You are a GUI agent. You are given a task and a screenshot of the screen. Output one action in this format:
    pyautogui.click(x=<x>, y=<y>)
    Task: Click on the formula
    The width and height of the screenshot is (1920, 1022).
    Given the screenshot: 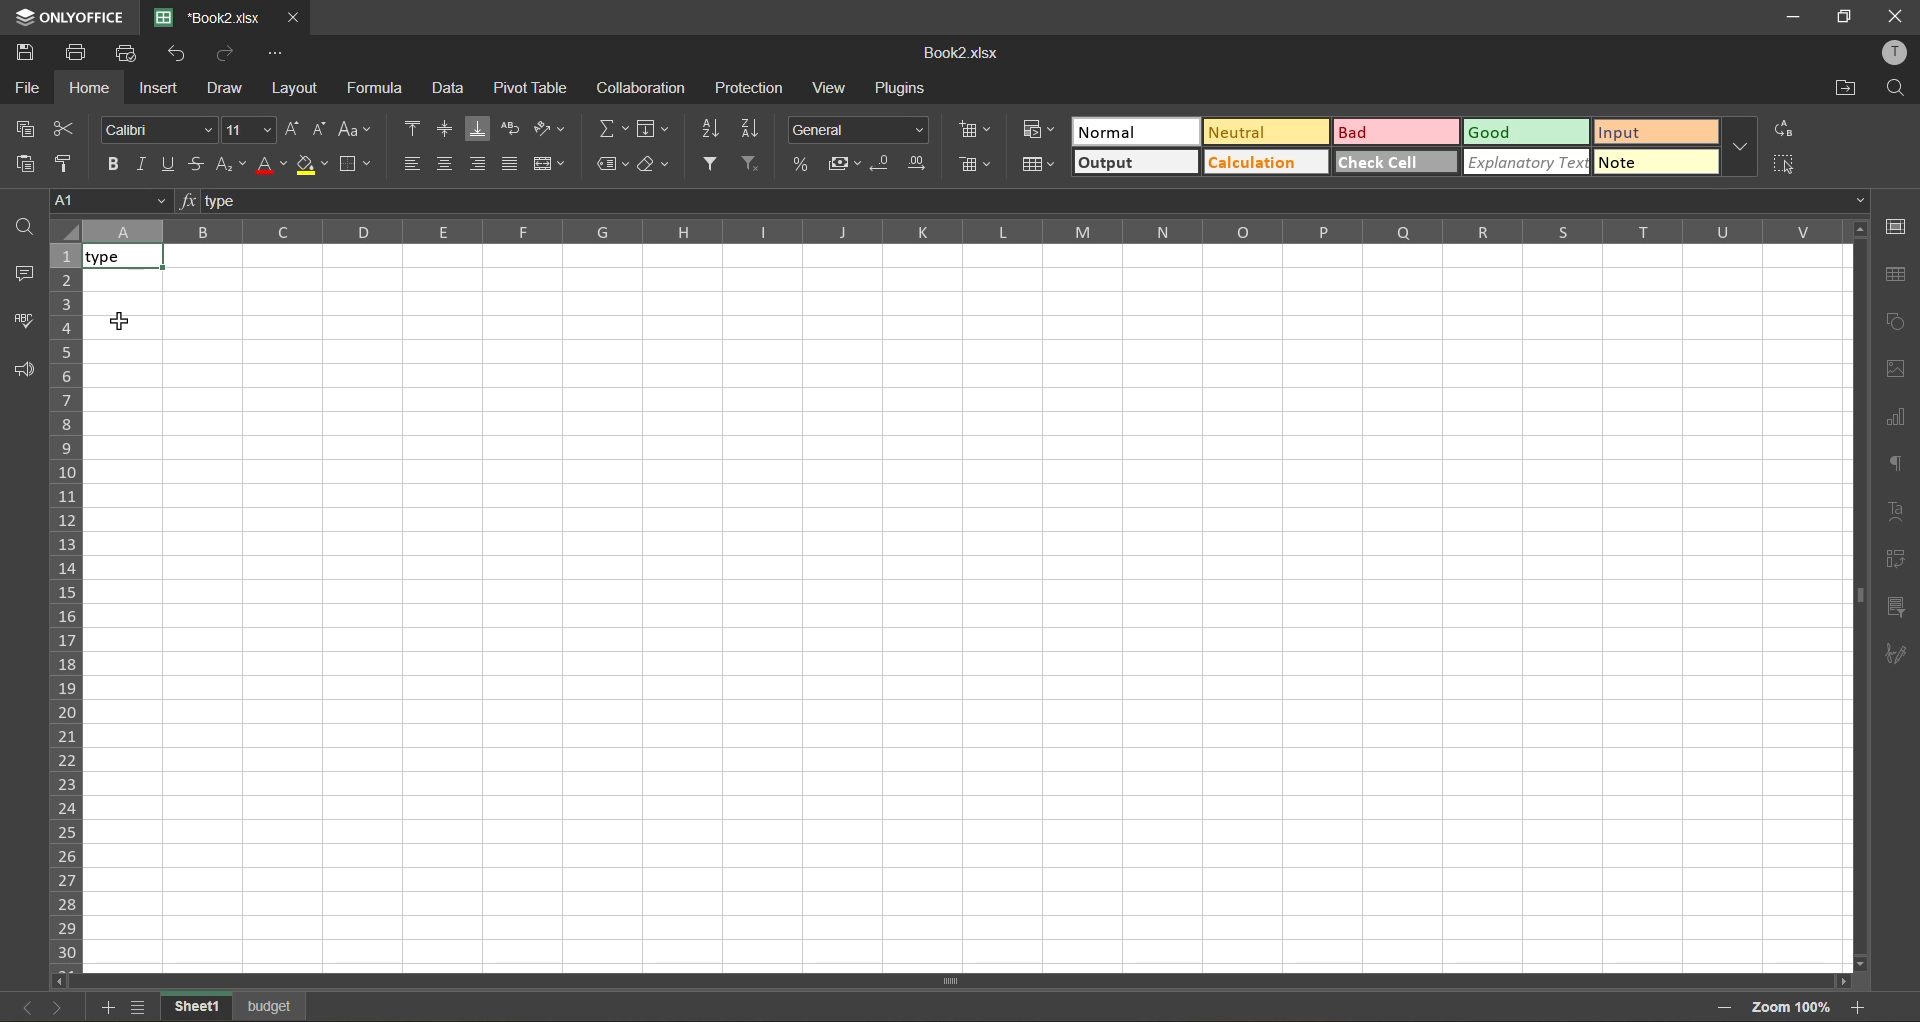 What is the action you would take?
    pyautogui.click(x=376, y=88)
    